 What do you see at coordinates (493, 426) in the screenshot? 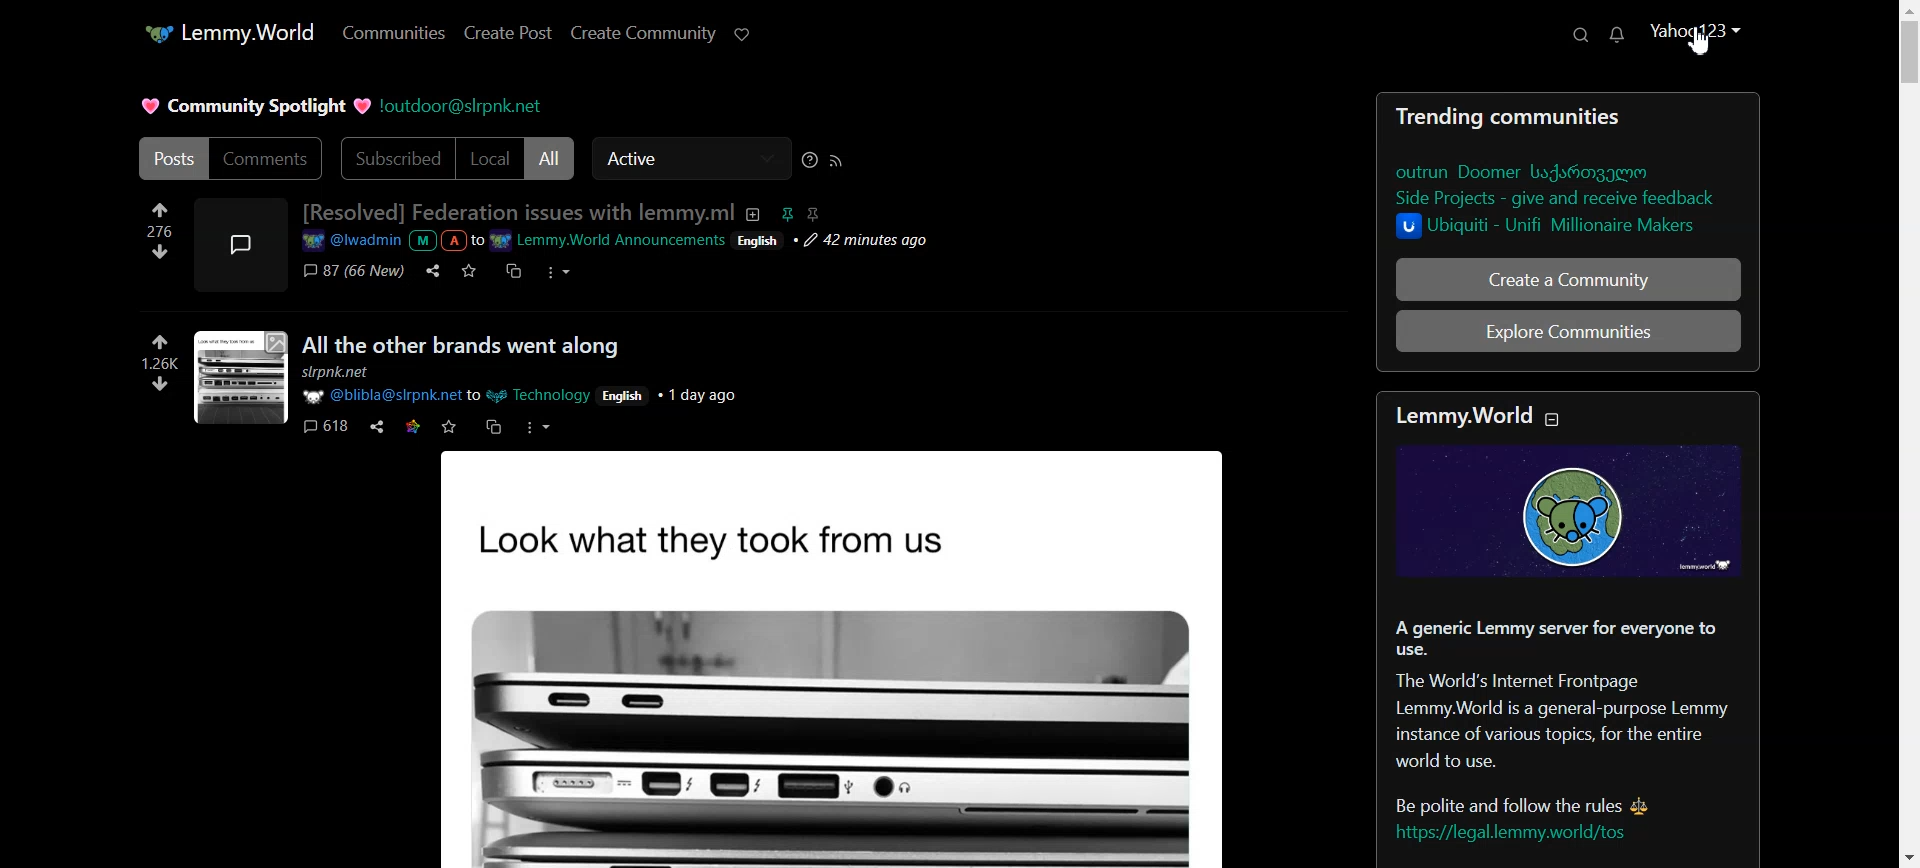
I see `cross post` at bounding box center [493, 426].